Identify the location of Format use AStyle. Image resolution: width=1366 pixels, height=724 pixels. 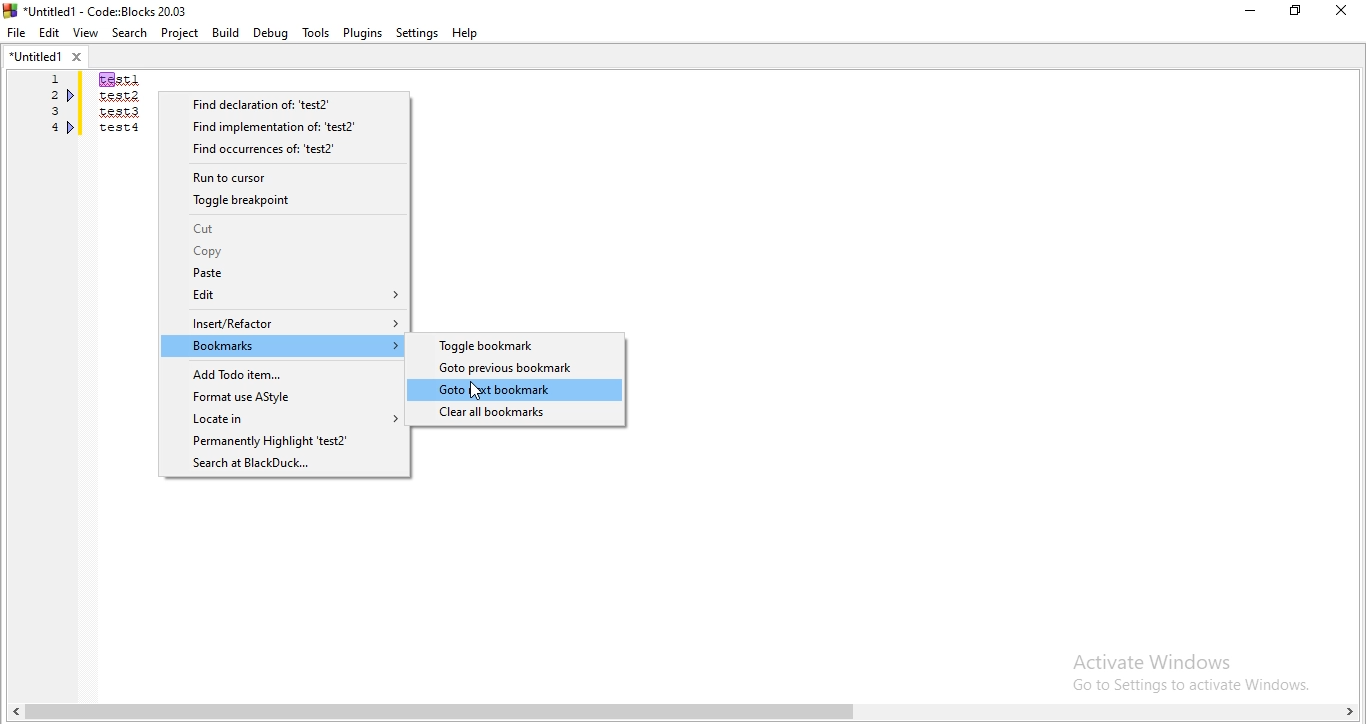
(284, 396).